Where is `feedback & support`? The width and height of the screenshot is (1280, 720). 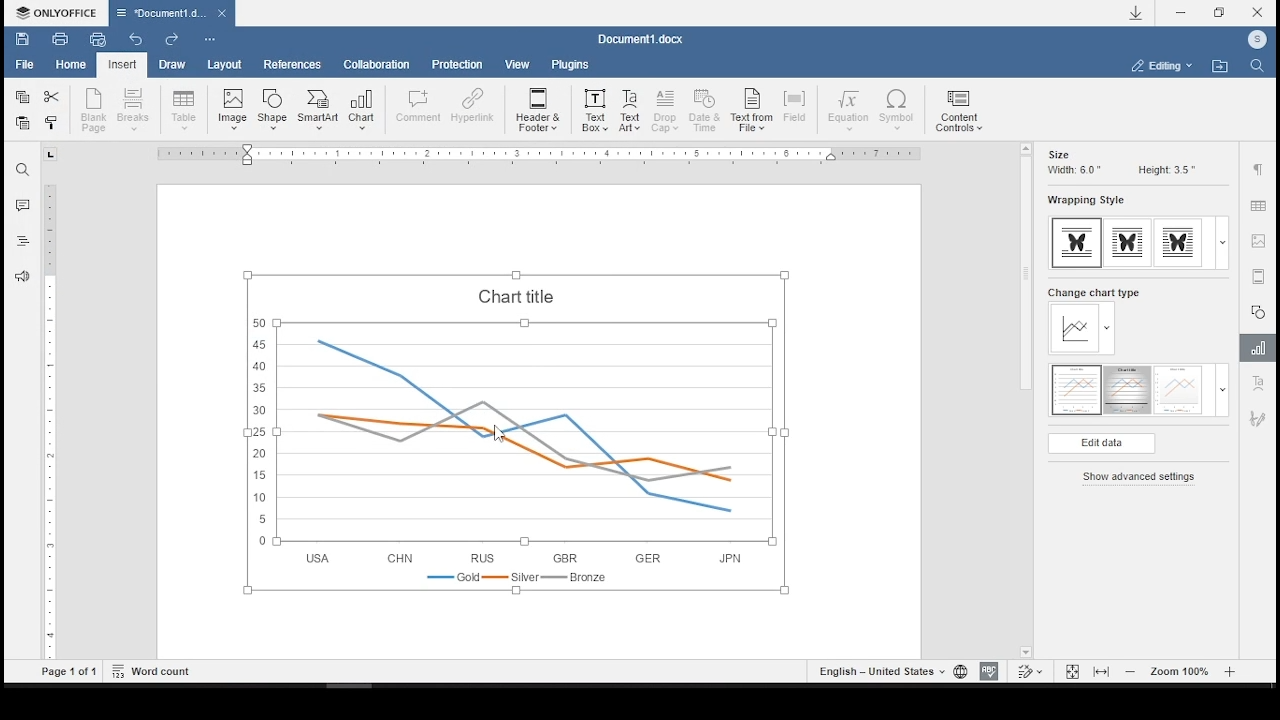 feedback & support is located at coordinates (22, 276).